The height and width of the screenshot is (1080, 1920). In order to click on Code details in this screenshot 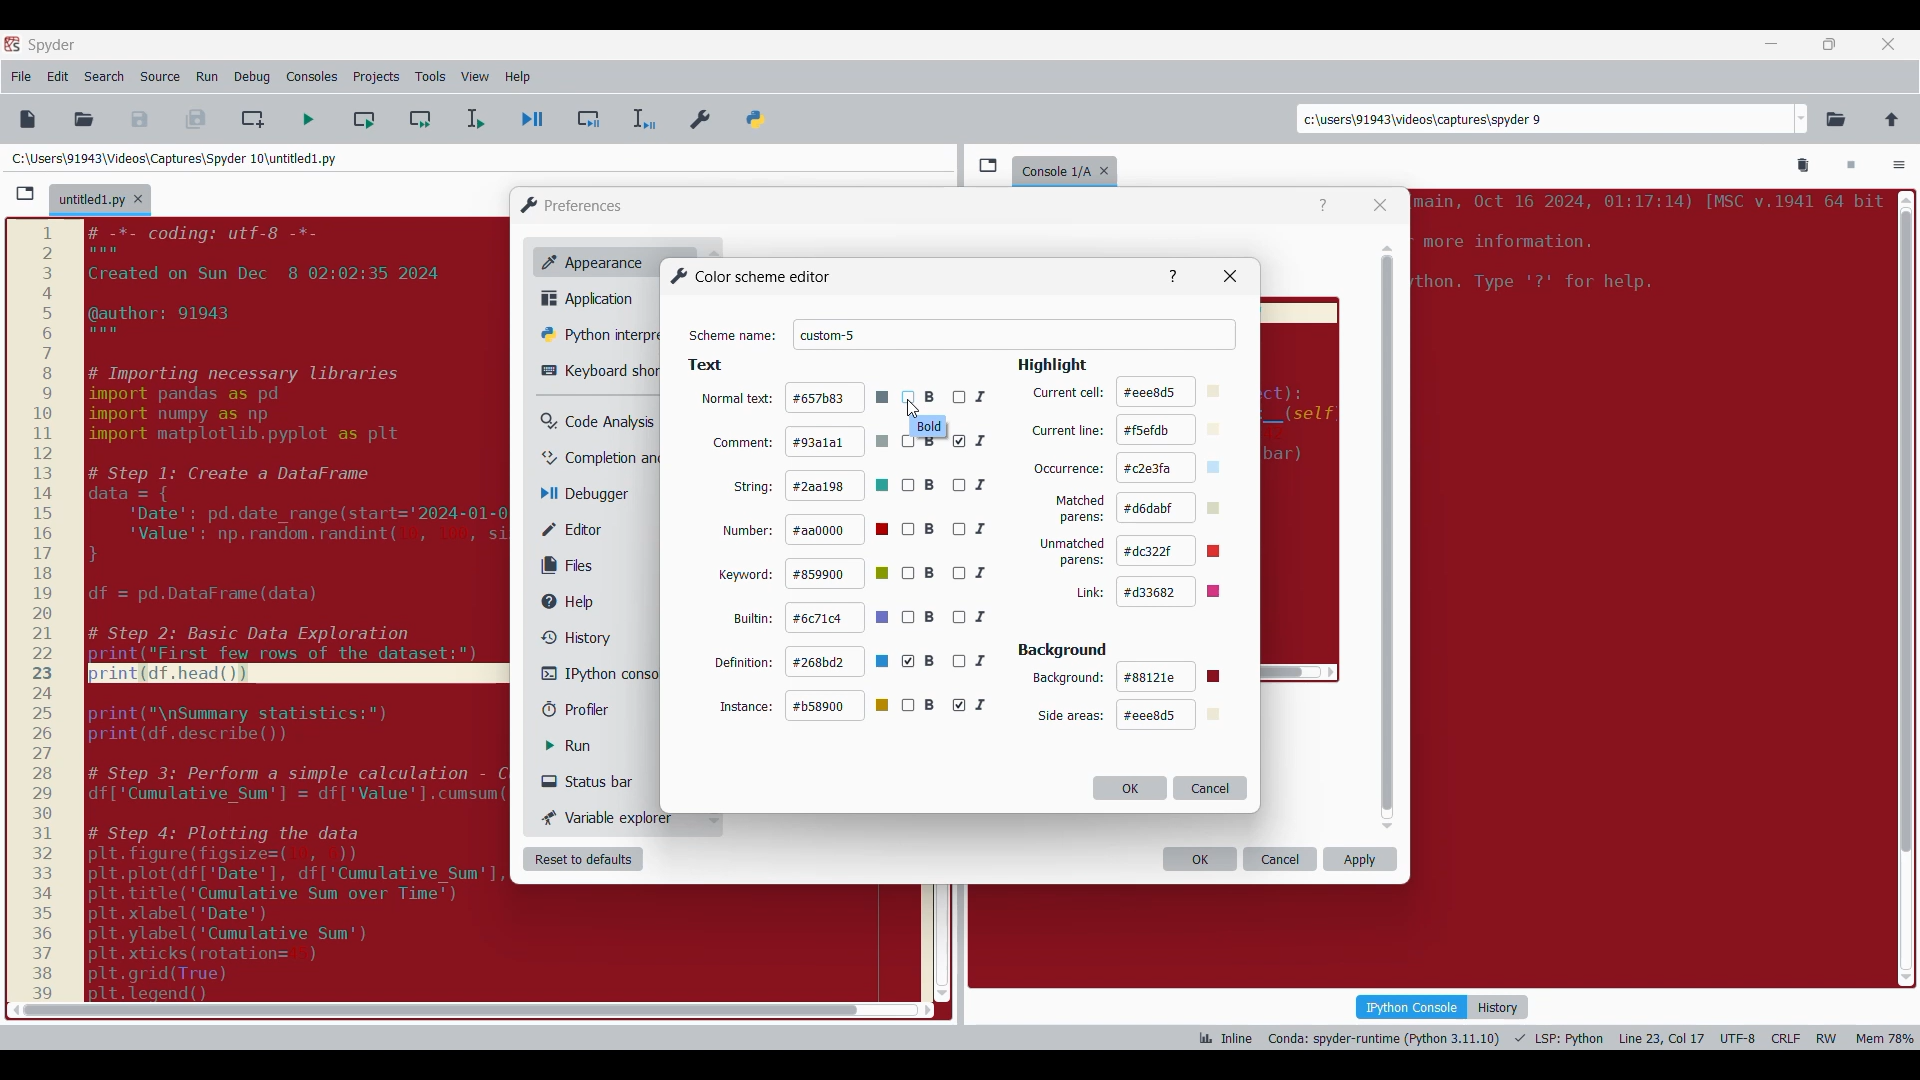, I will do `click(1554, 1038)`.